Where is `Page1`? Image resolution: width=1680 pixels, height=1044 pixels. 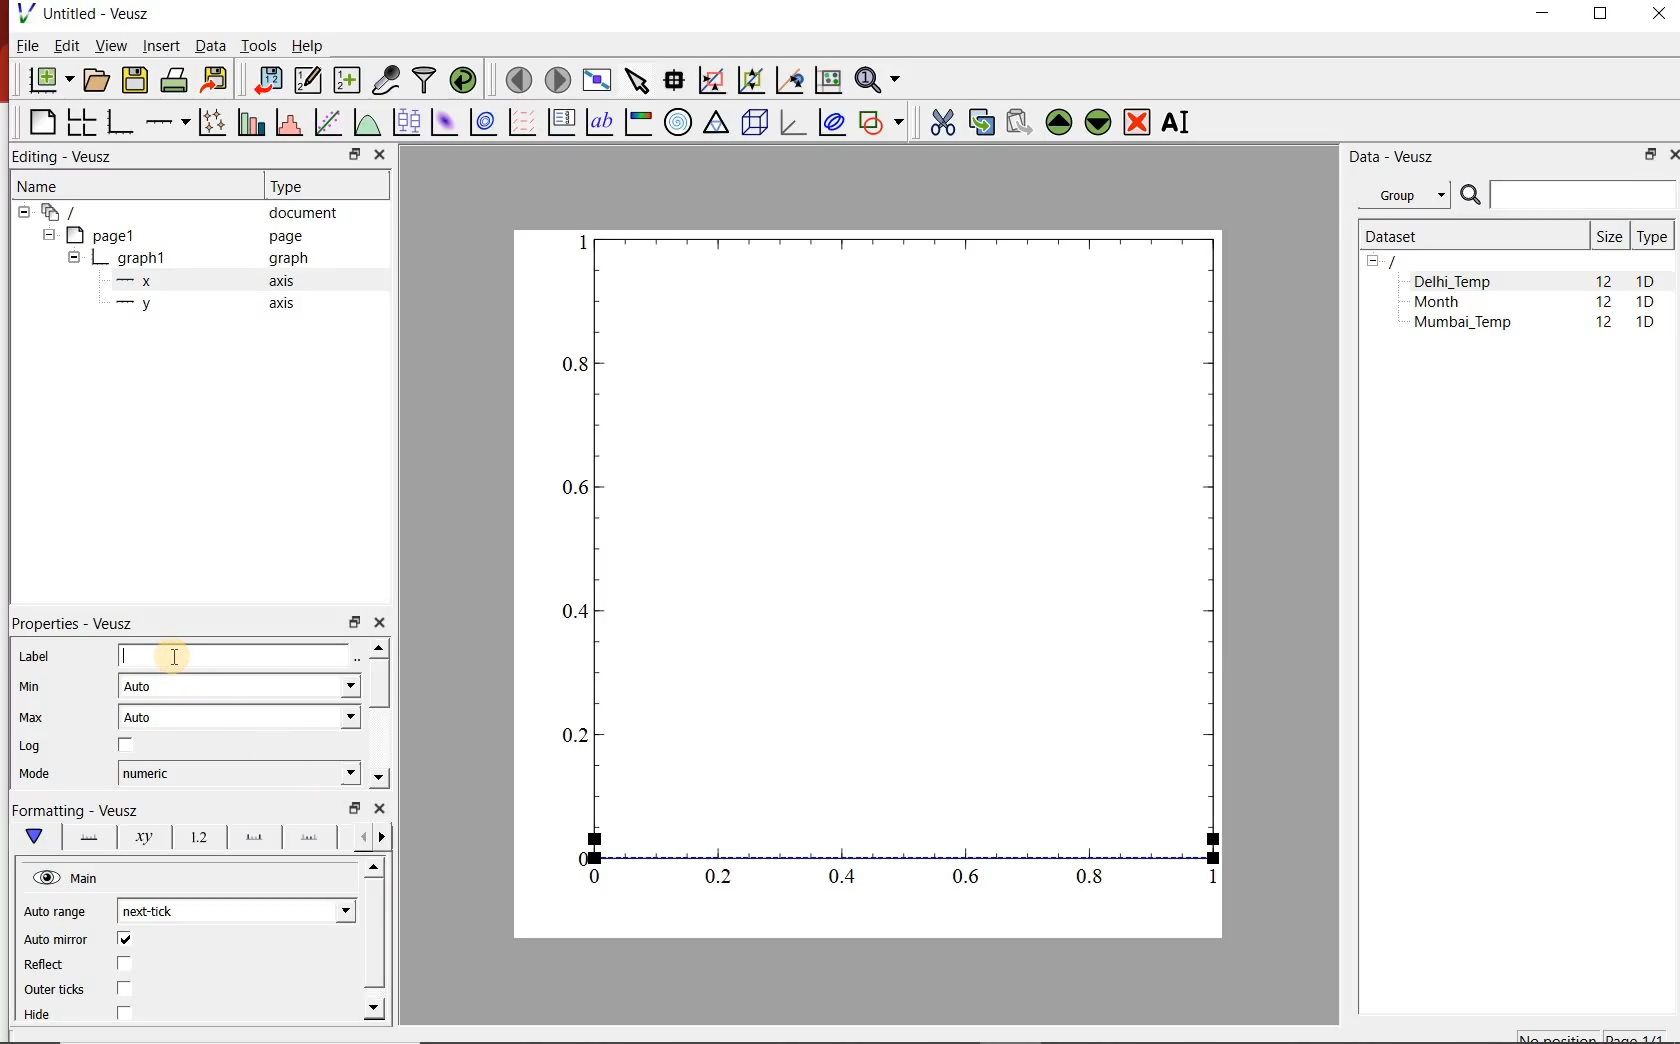
Page1 is located at coordinates (174, 235).